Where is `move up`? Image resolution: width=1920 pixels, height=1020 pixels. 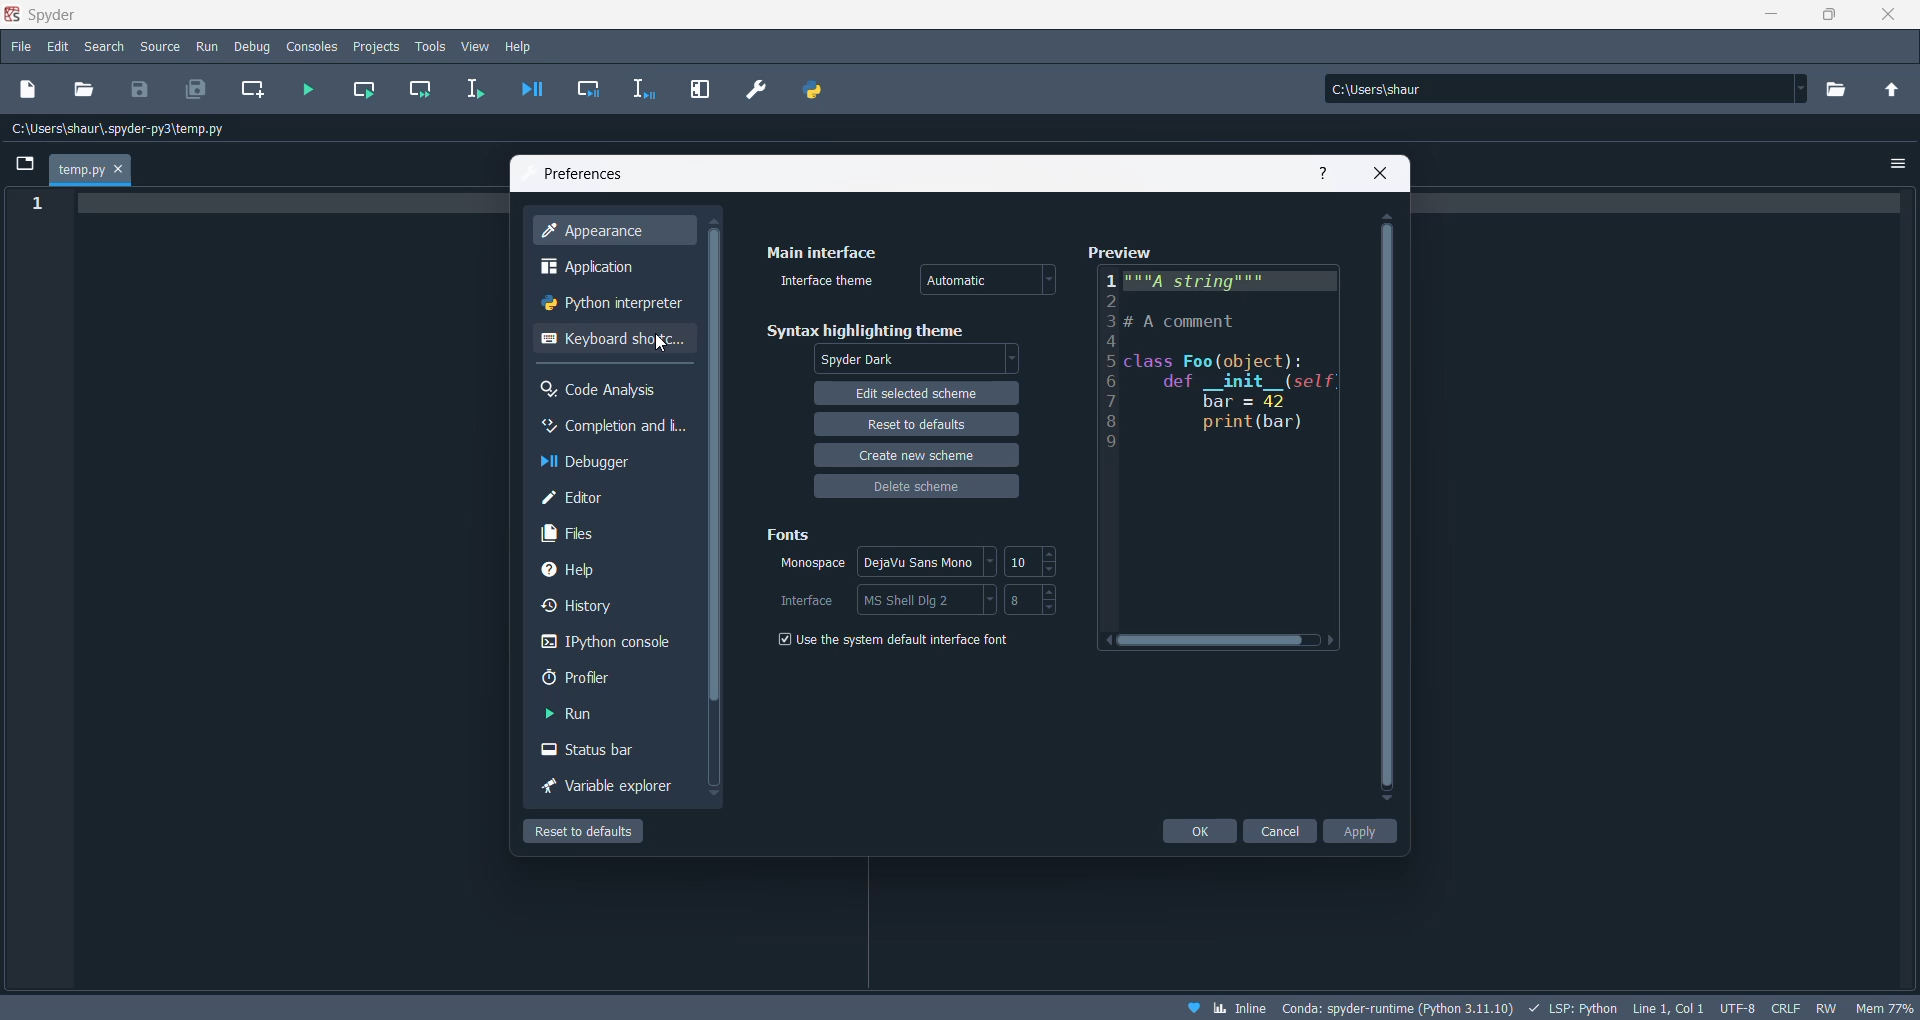 move up is located at coordinates (716, 220).